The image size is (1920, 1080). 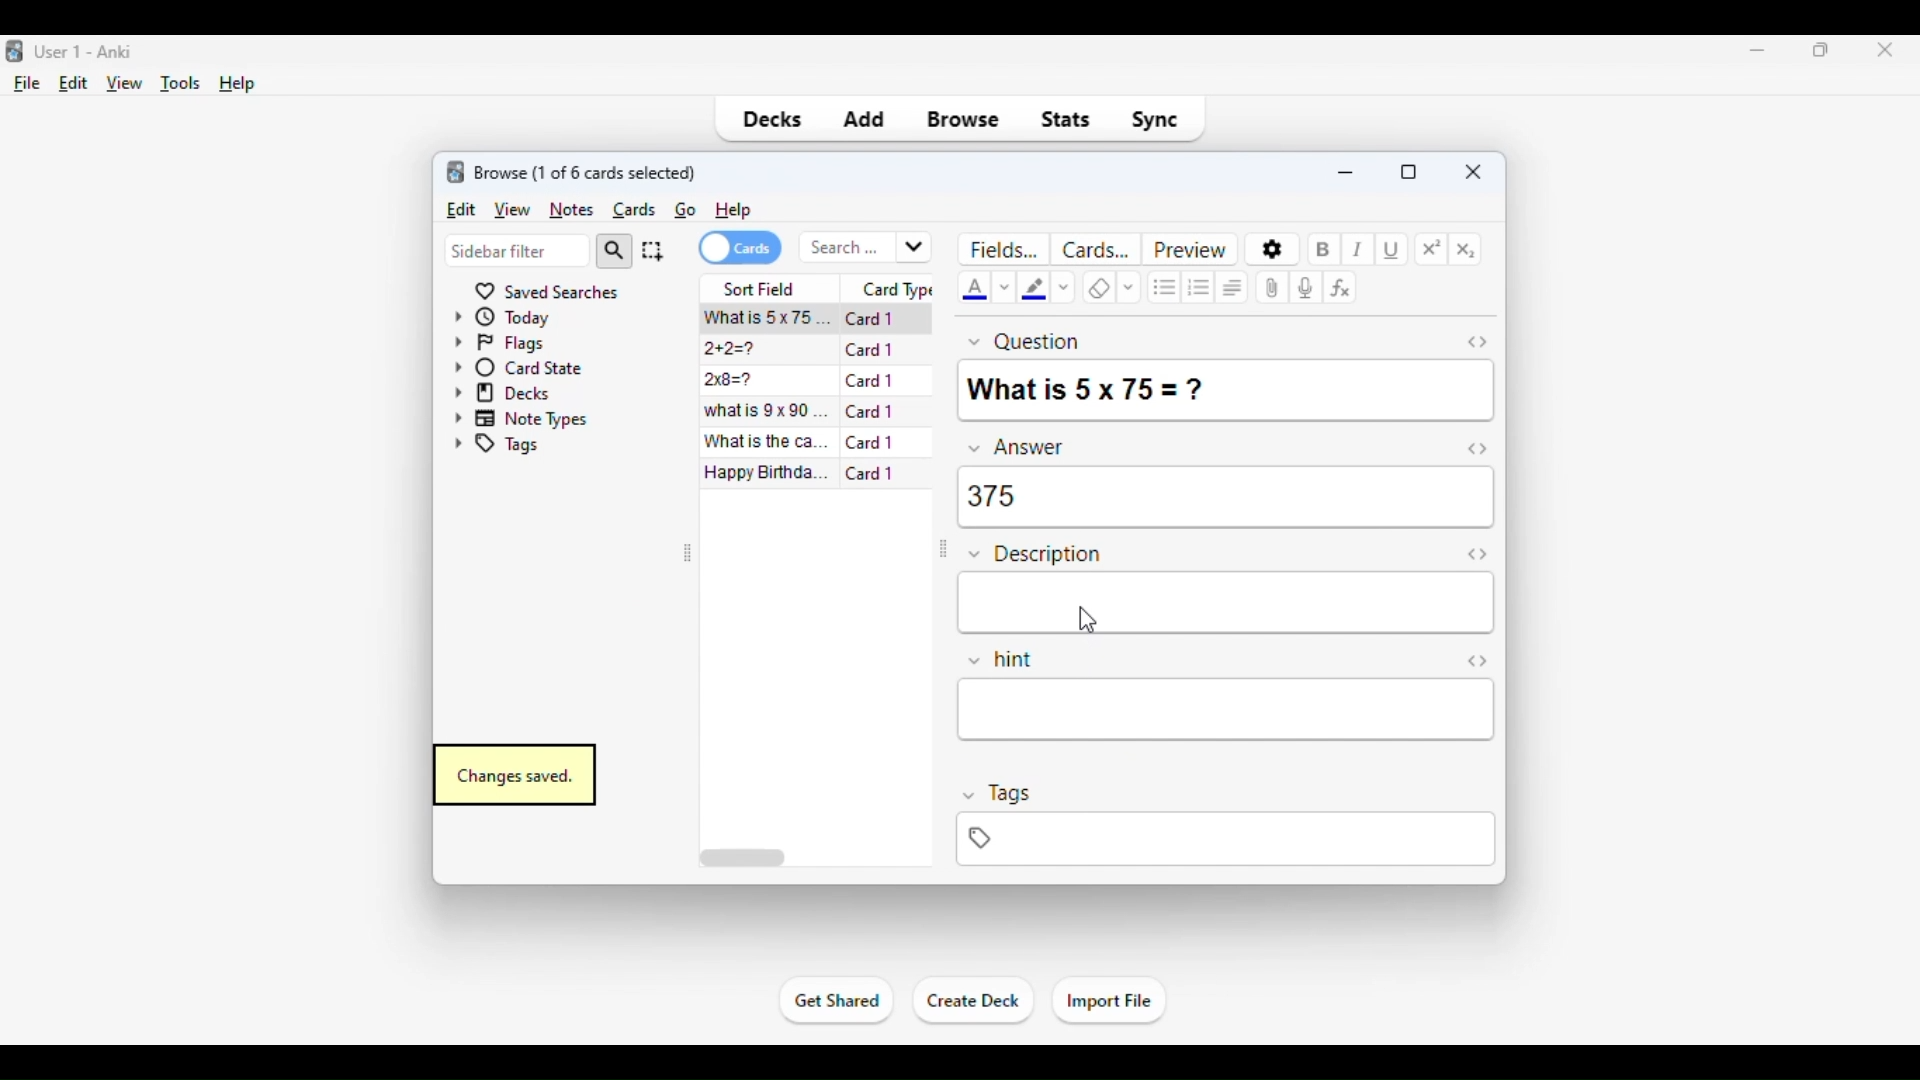 What do you see at coordinates (1064, 289) in the screenshot?
I see `change color` at bounding box center [1064, 289].